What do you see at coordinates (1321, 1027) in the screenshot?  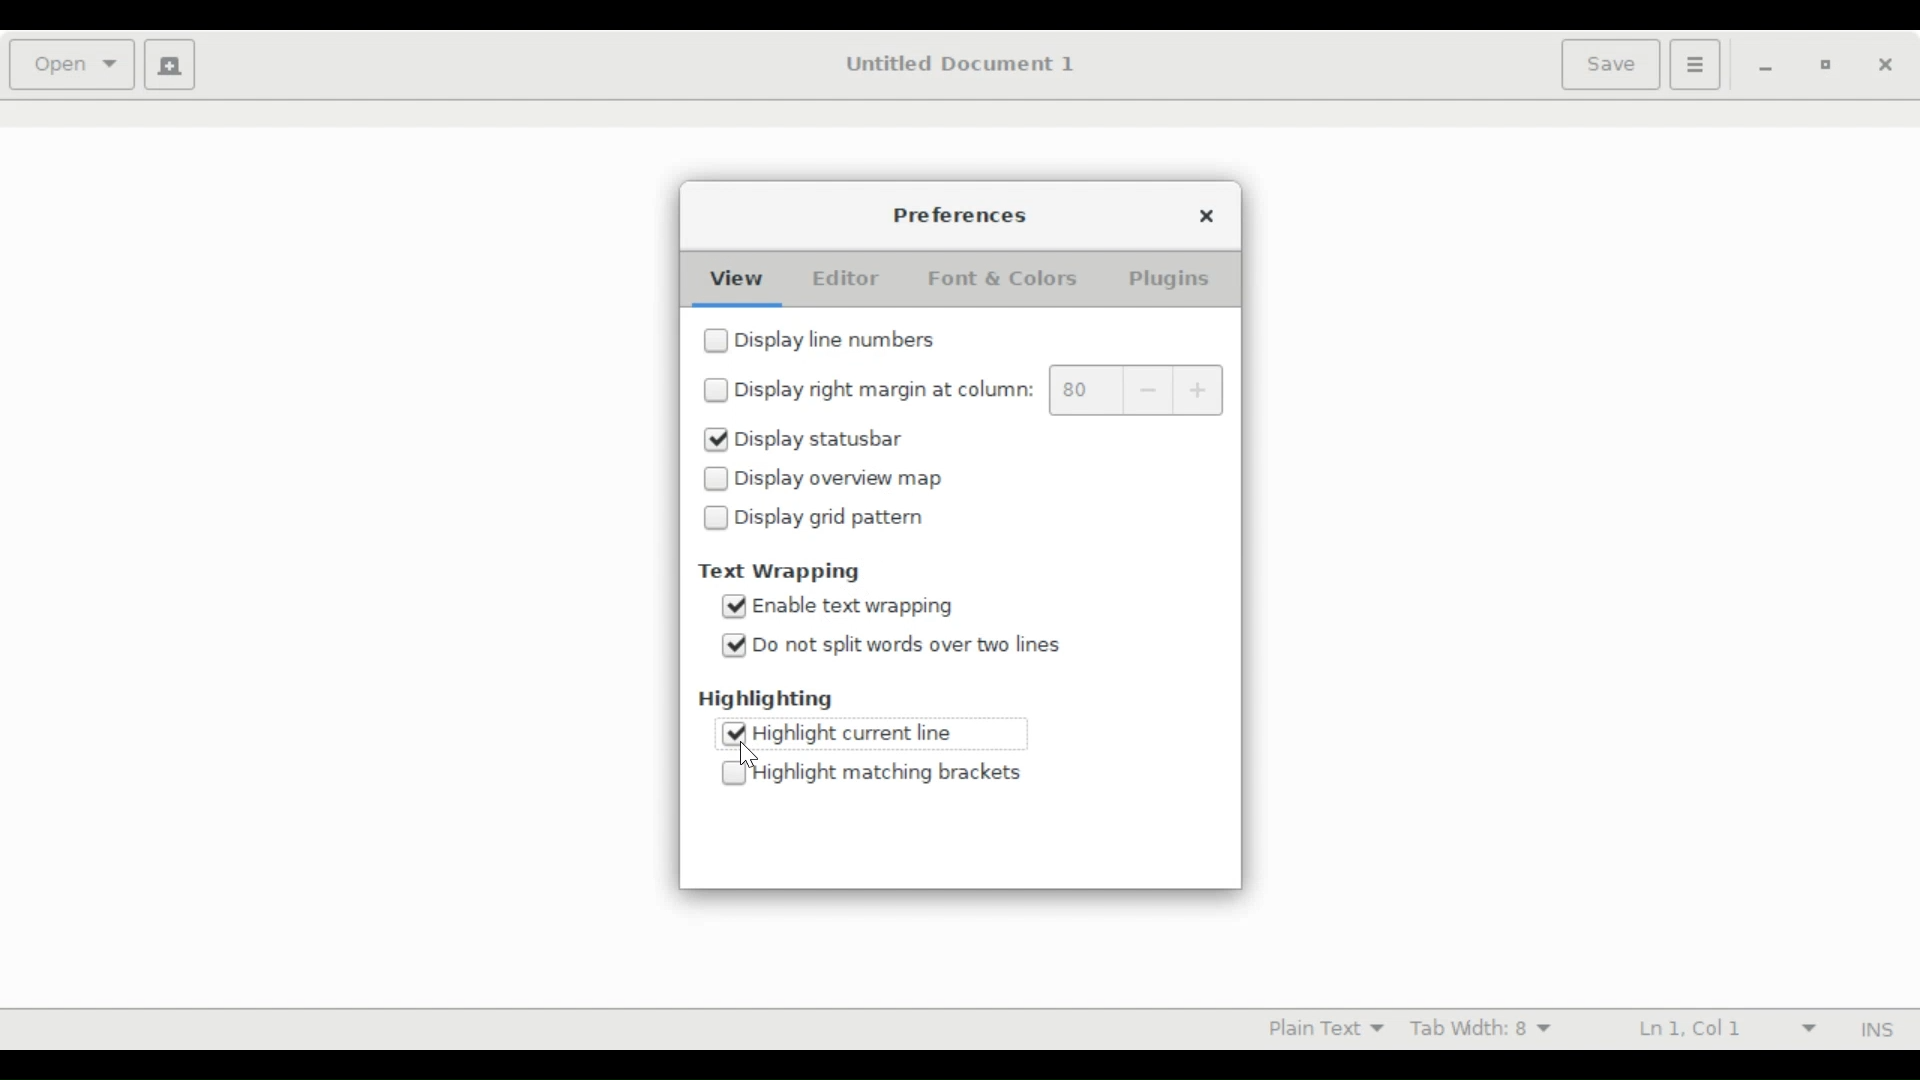 I see `Highlight mode` at bounding box center [1321, 1027].